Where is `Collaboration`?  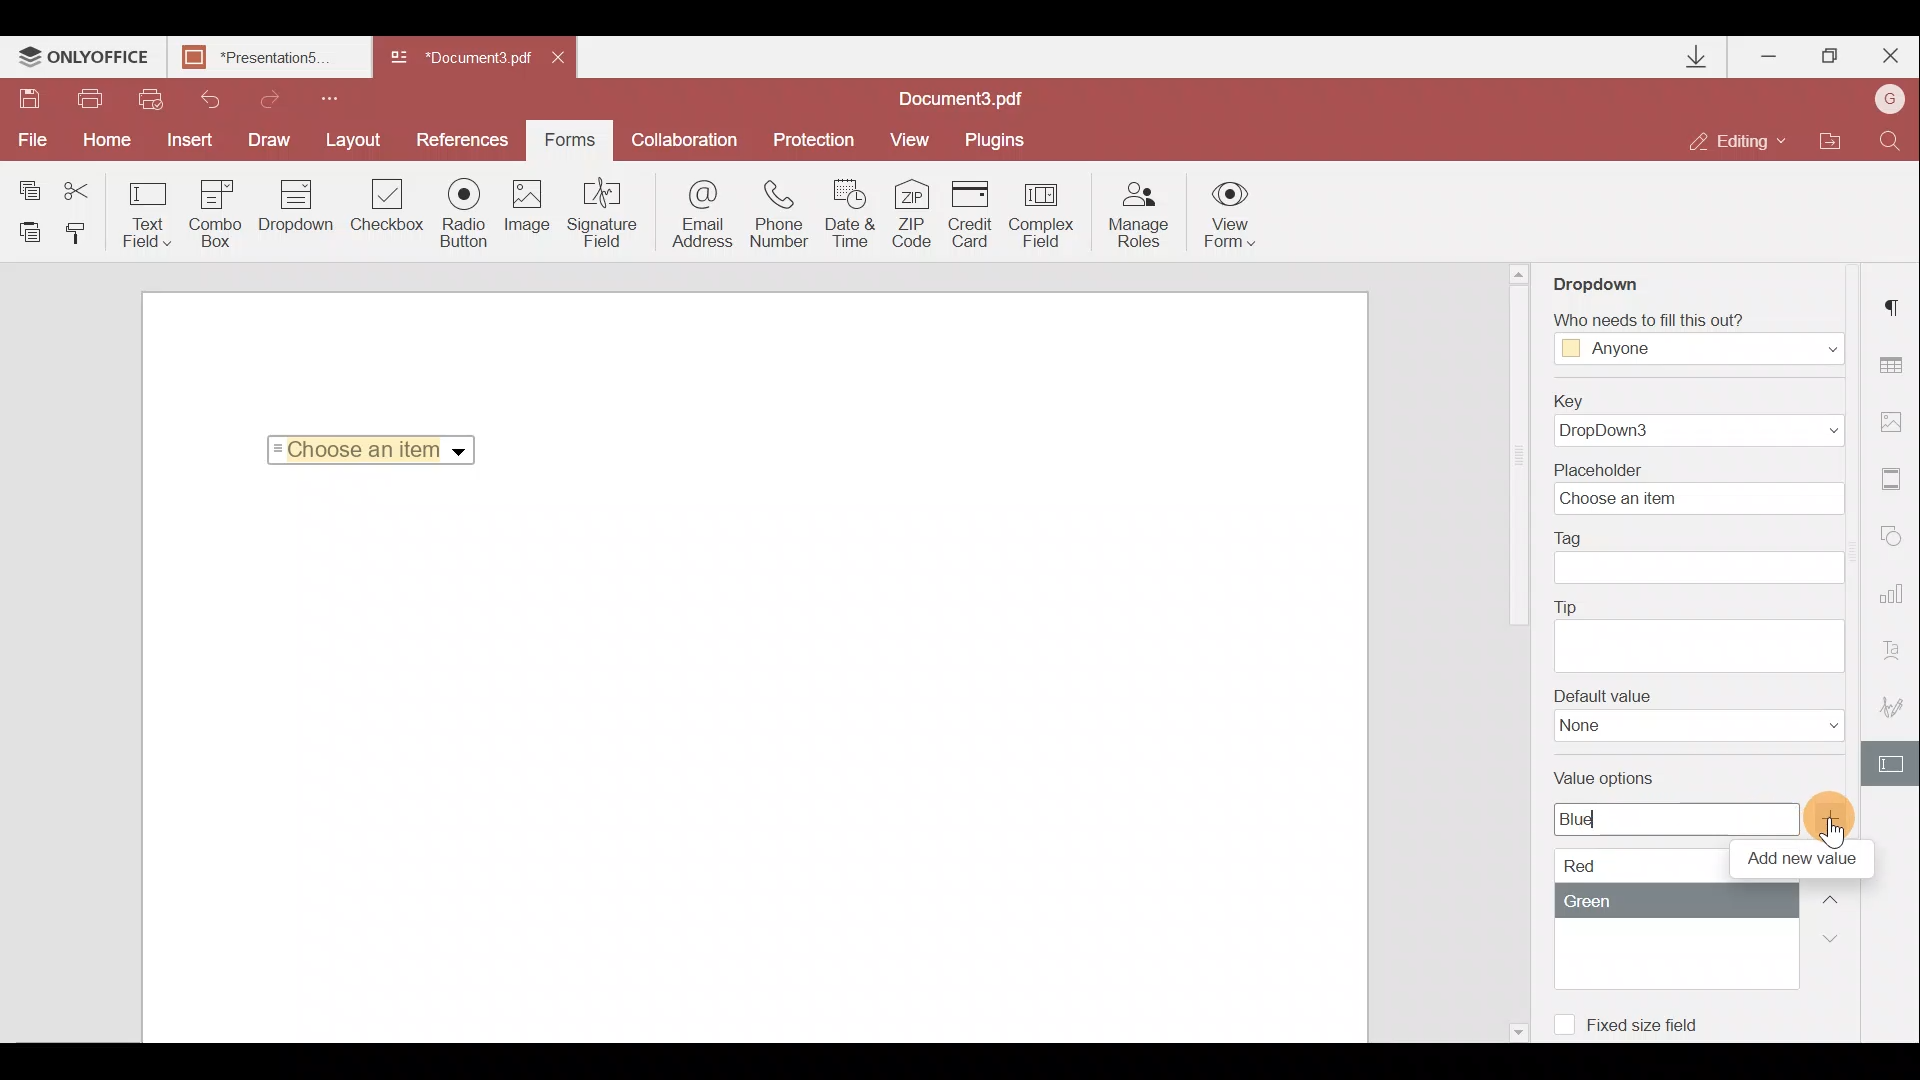
Collaboration is located at coordinates (685, 137).